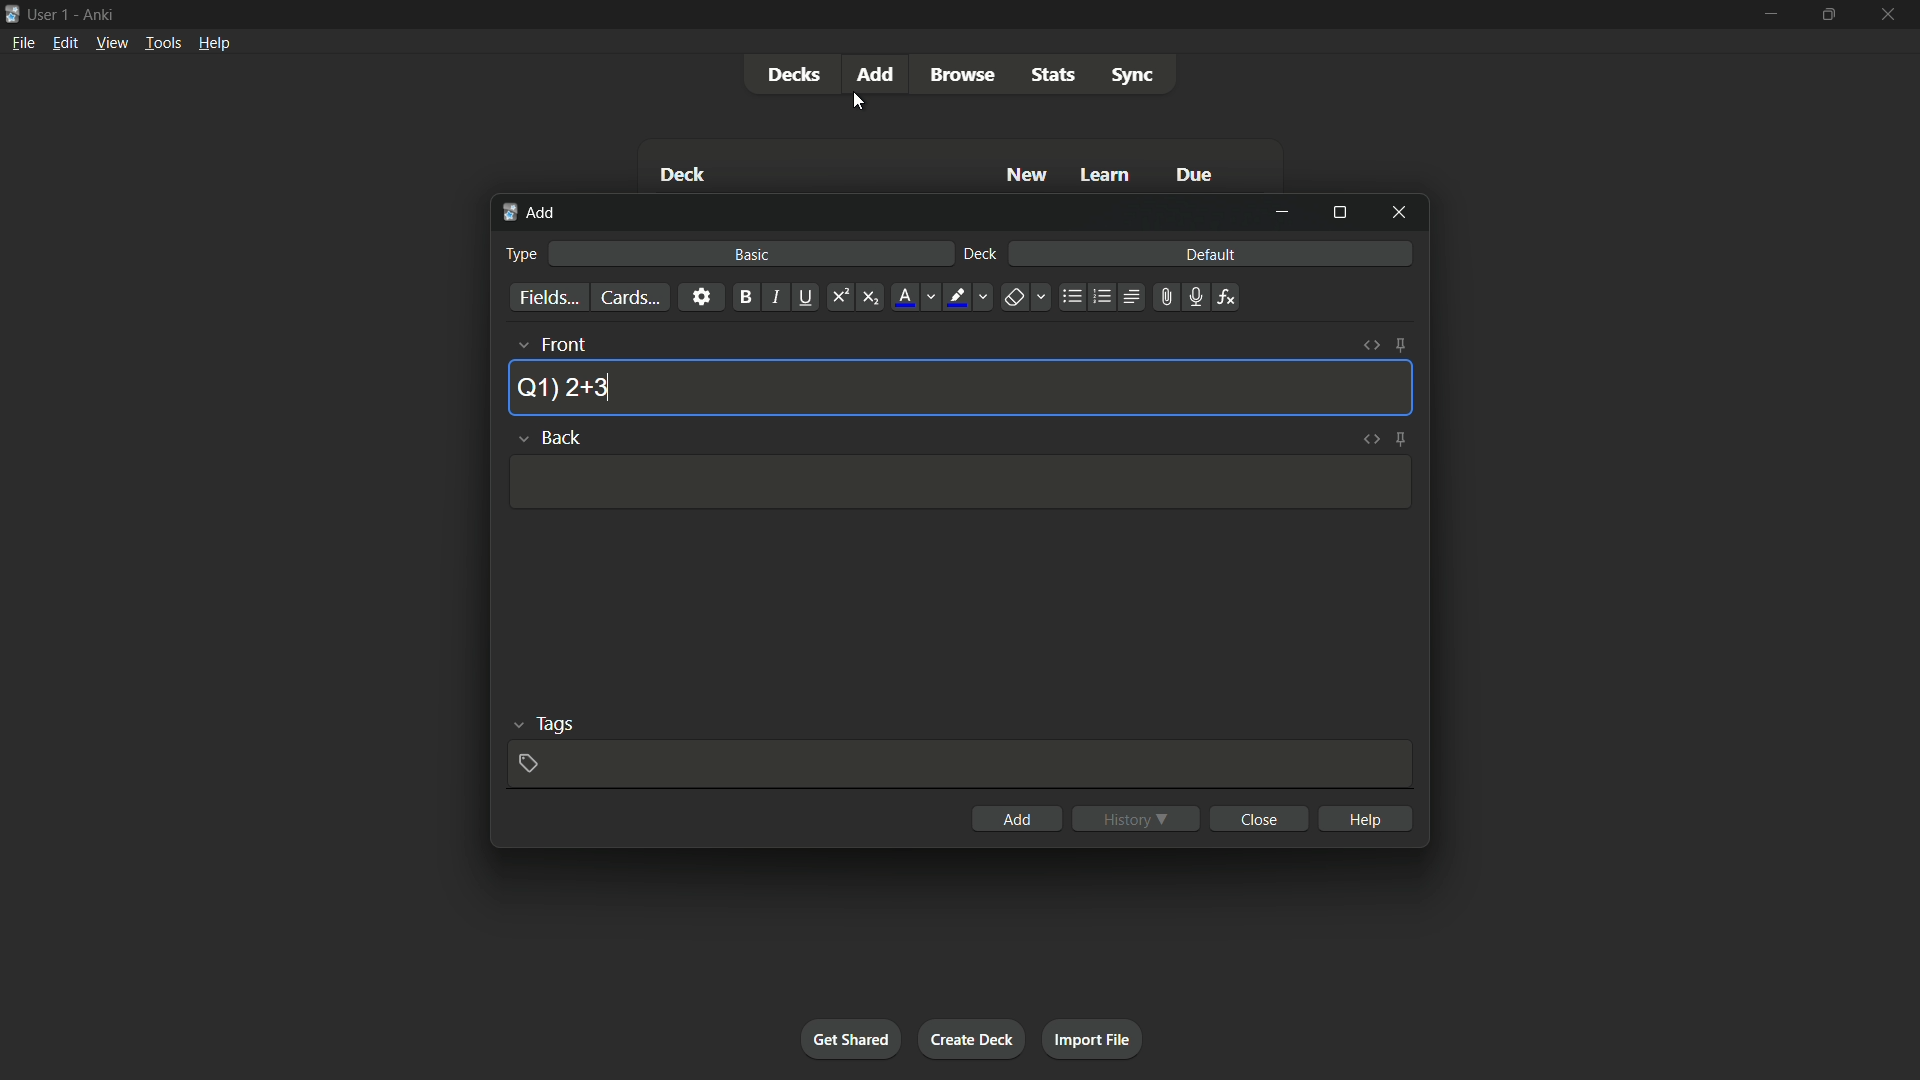 The image size is (1920, 1080). What do you see at coordinates (98, 12) in the screenshot?
I see `app name` at bounding box center [98, 12].